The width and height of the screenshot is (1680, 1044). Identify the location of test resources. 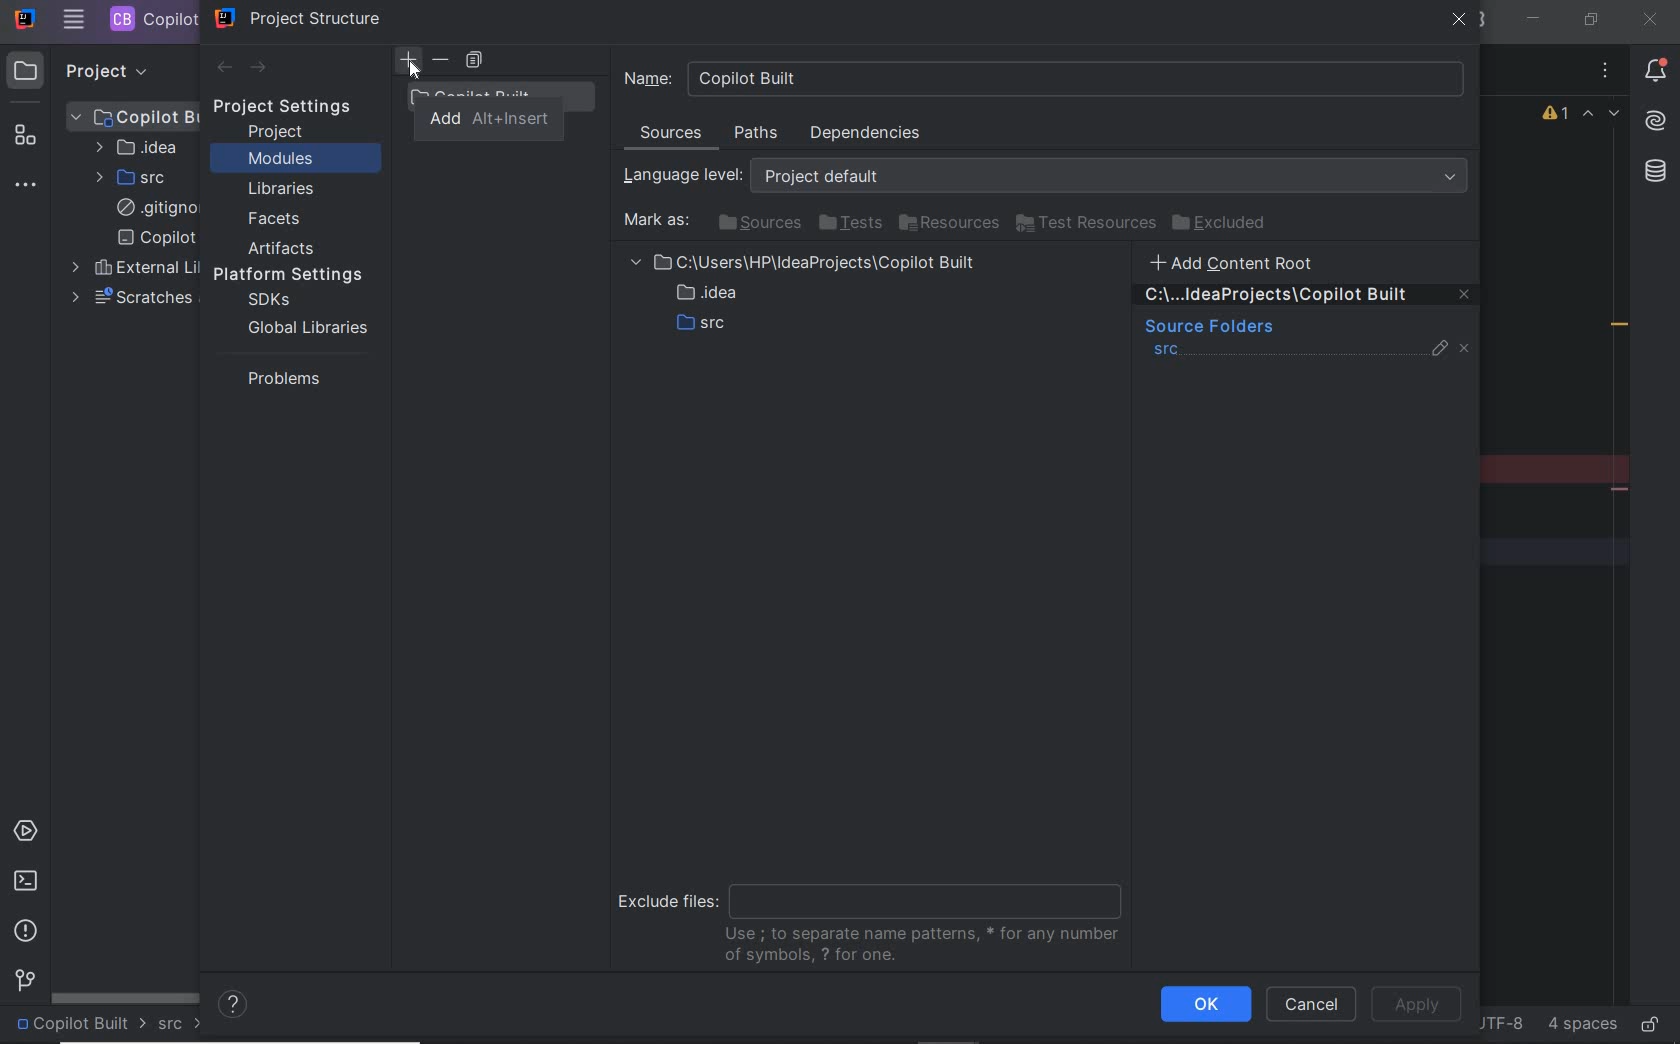
(1087, 224).